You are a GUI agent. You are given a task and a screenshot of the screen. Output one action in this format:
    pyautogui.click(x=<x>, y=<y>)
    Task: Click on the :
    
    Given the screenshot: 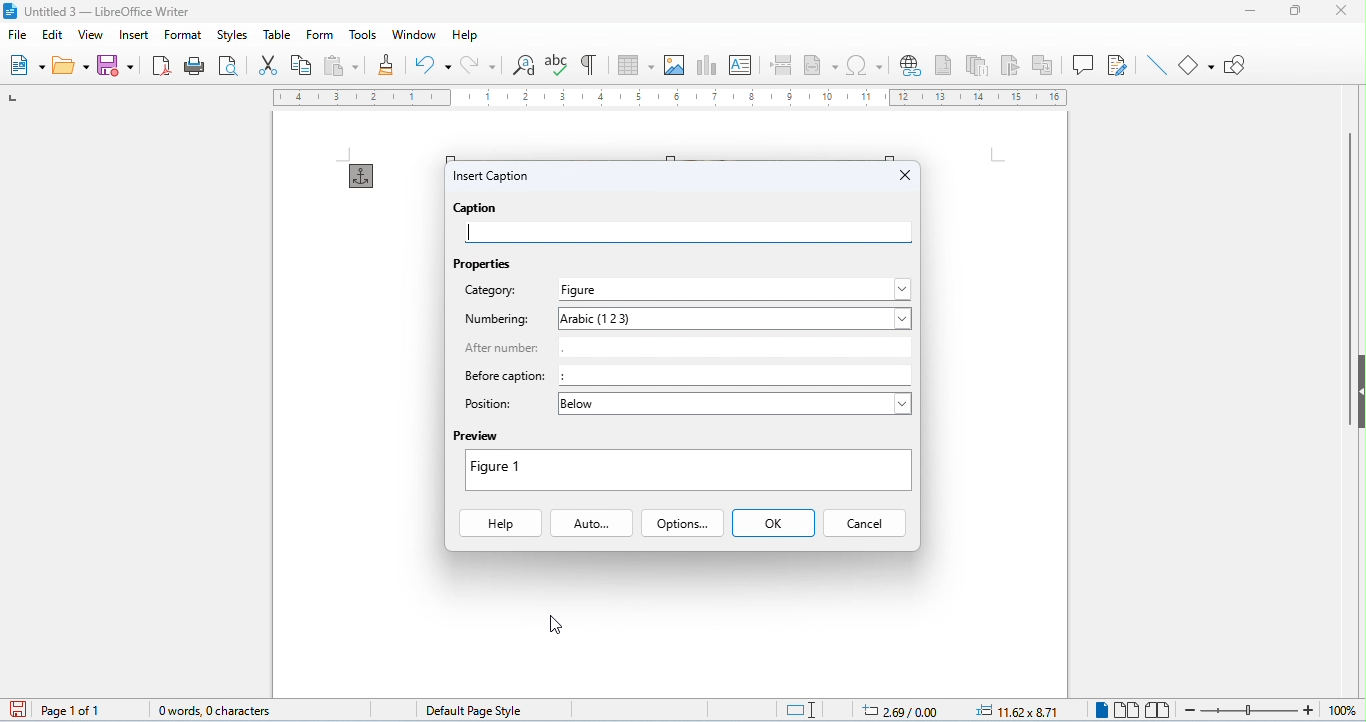 What is the action you would take?
    pyautogui.click(x=737, y=379)
    